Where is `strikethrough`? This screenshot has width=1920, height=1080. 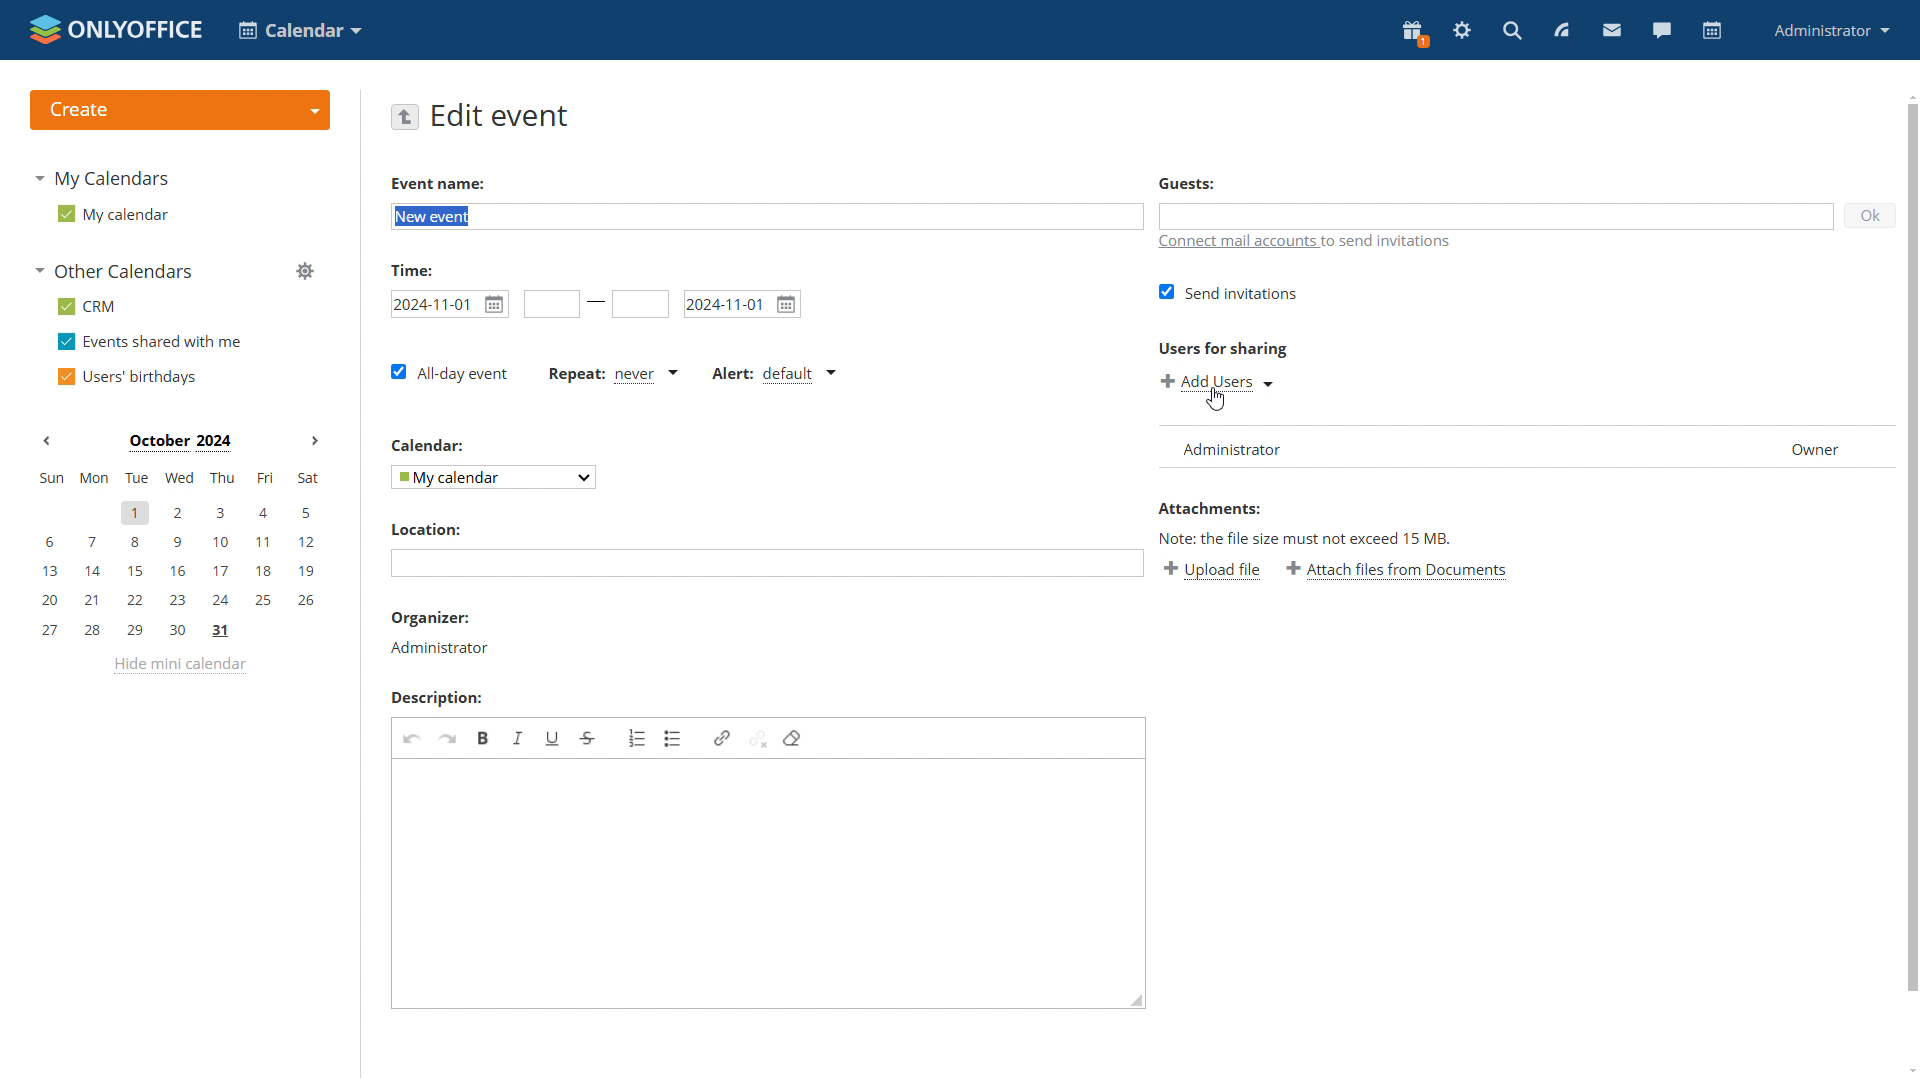
strikethrough is located at coordinates (587, 738).